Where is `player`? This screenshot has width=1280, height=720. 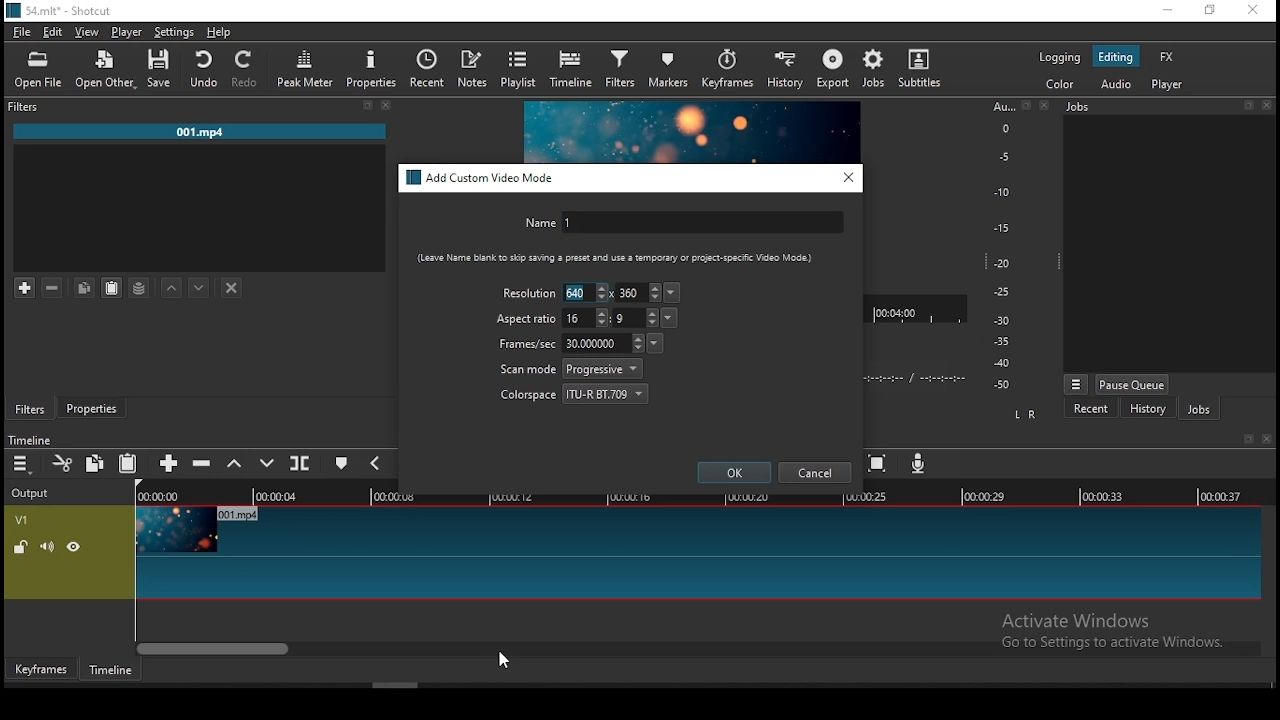 player is located at coordinates (1170, 85).